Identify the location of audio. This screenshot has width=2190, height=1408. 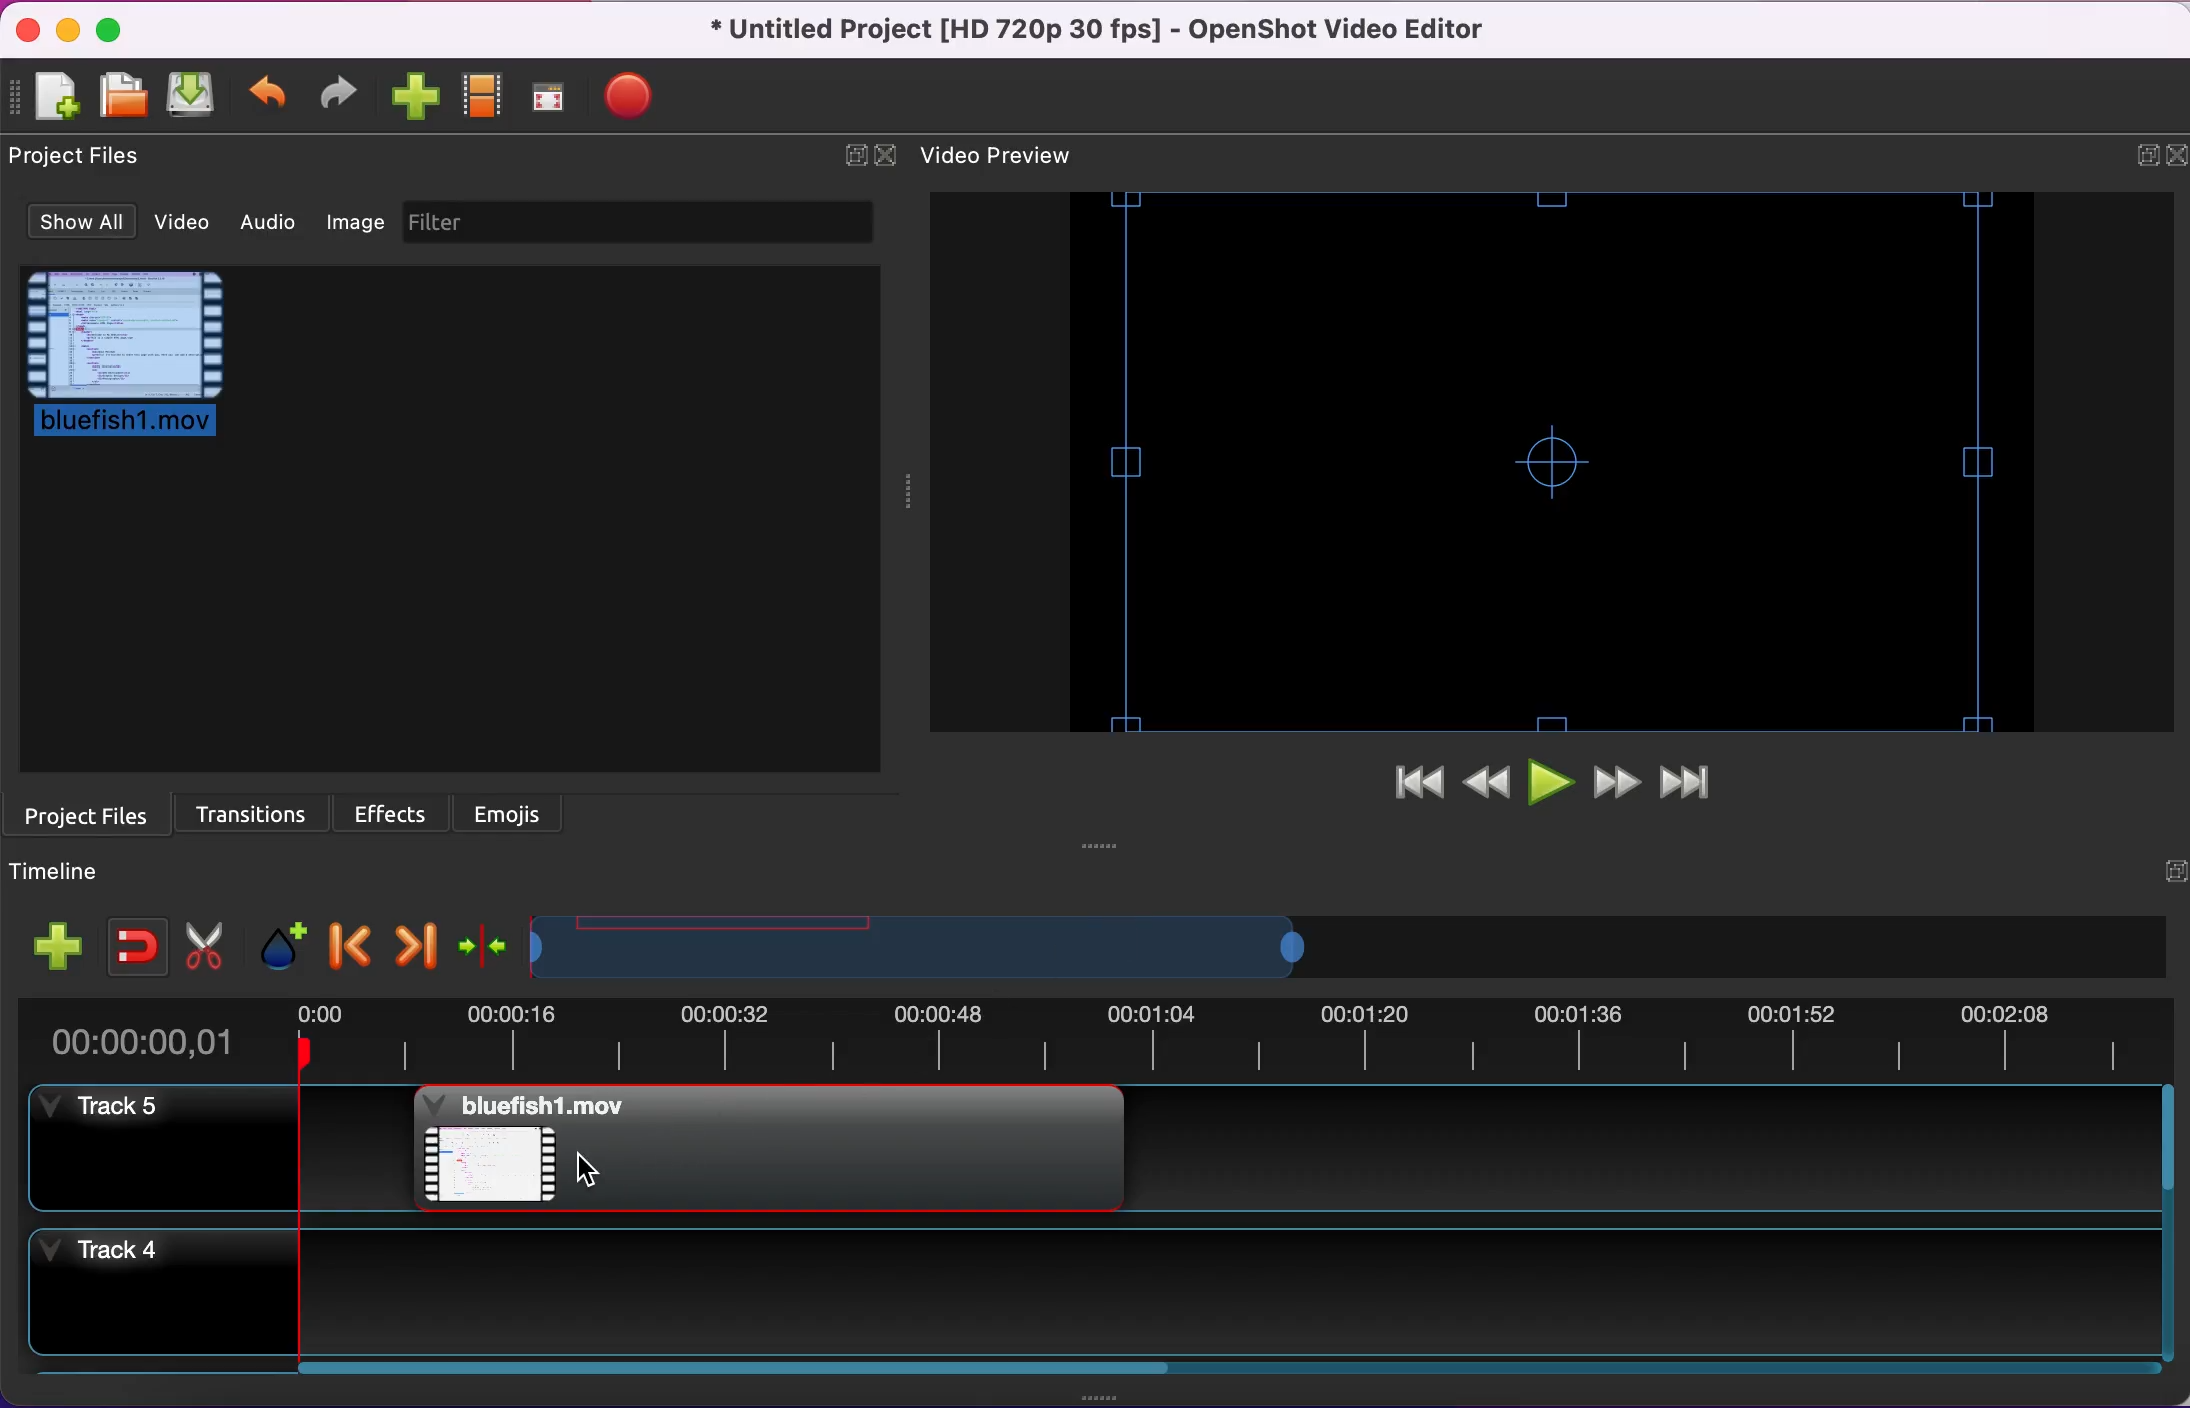
(260, 224).